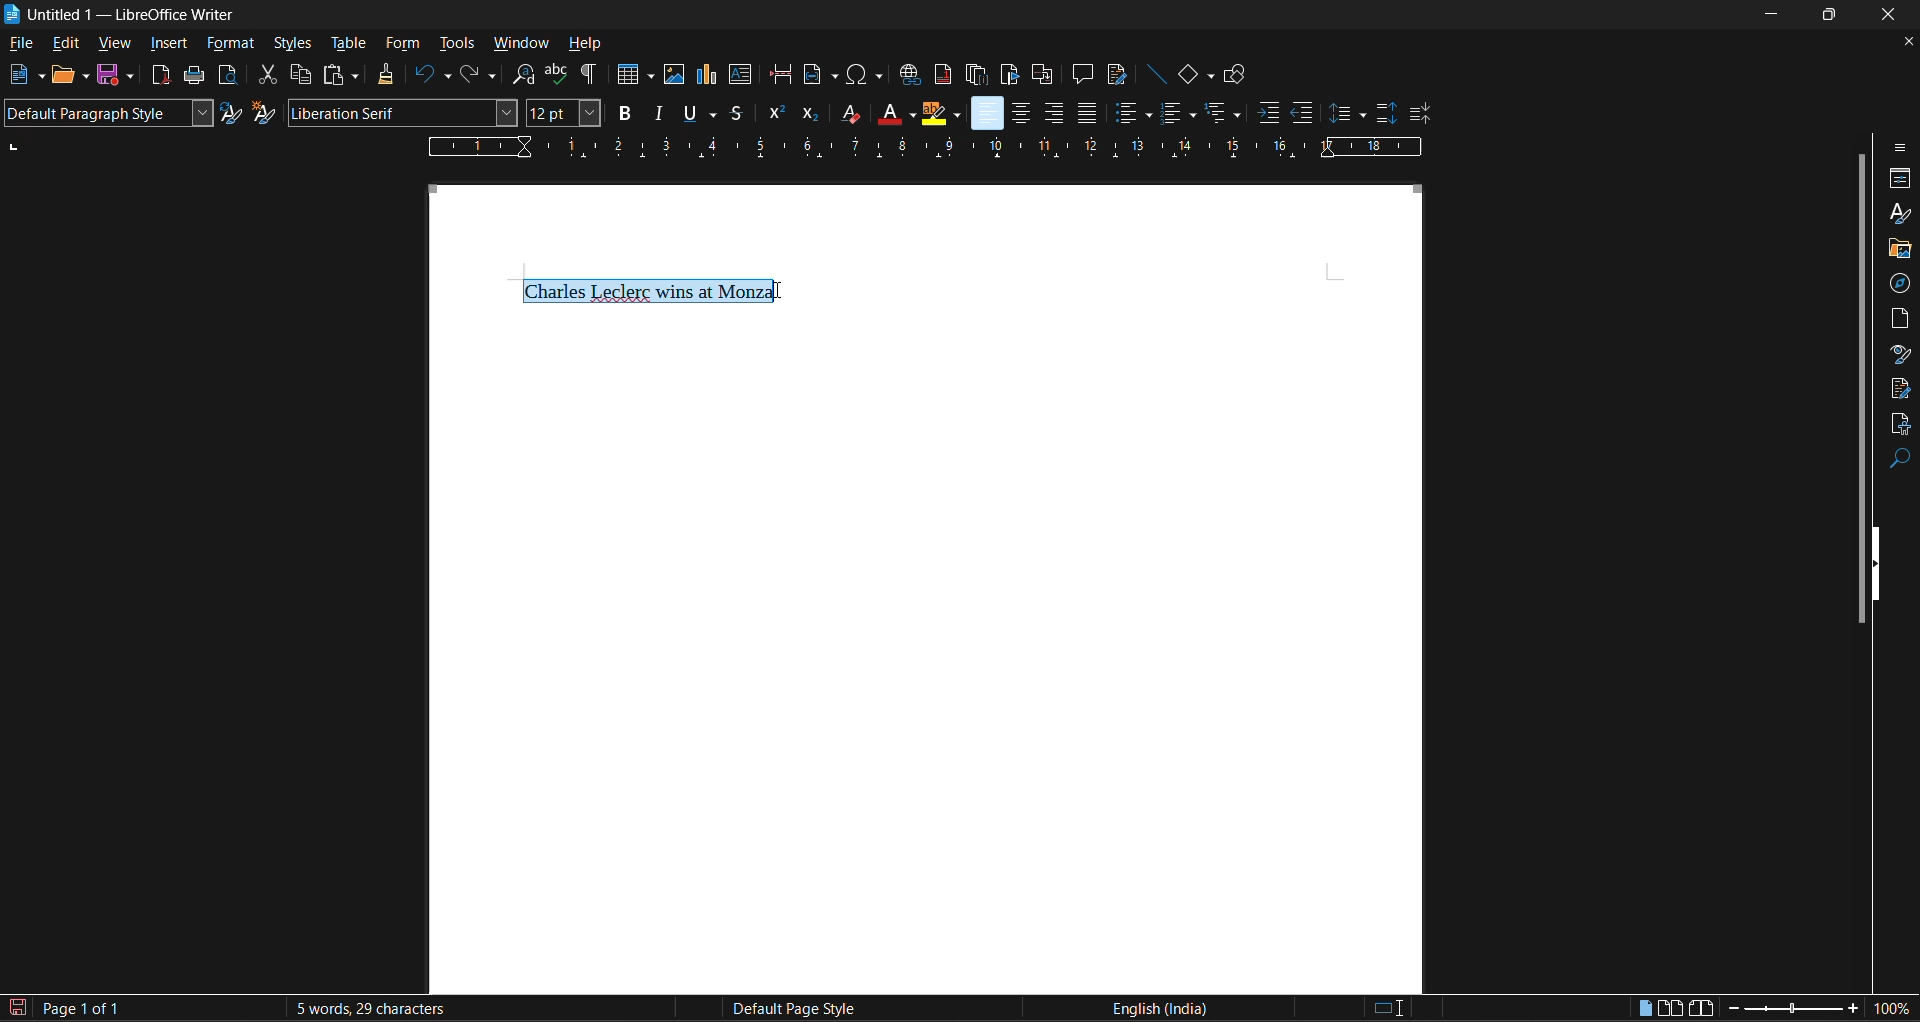 Image resolution: width=1920 pixels, height=1022 pixels. Describe the element at coordinates (652, 291) in the screenshot. I see `selected text` at that location.